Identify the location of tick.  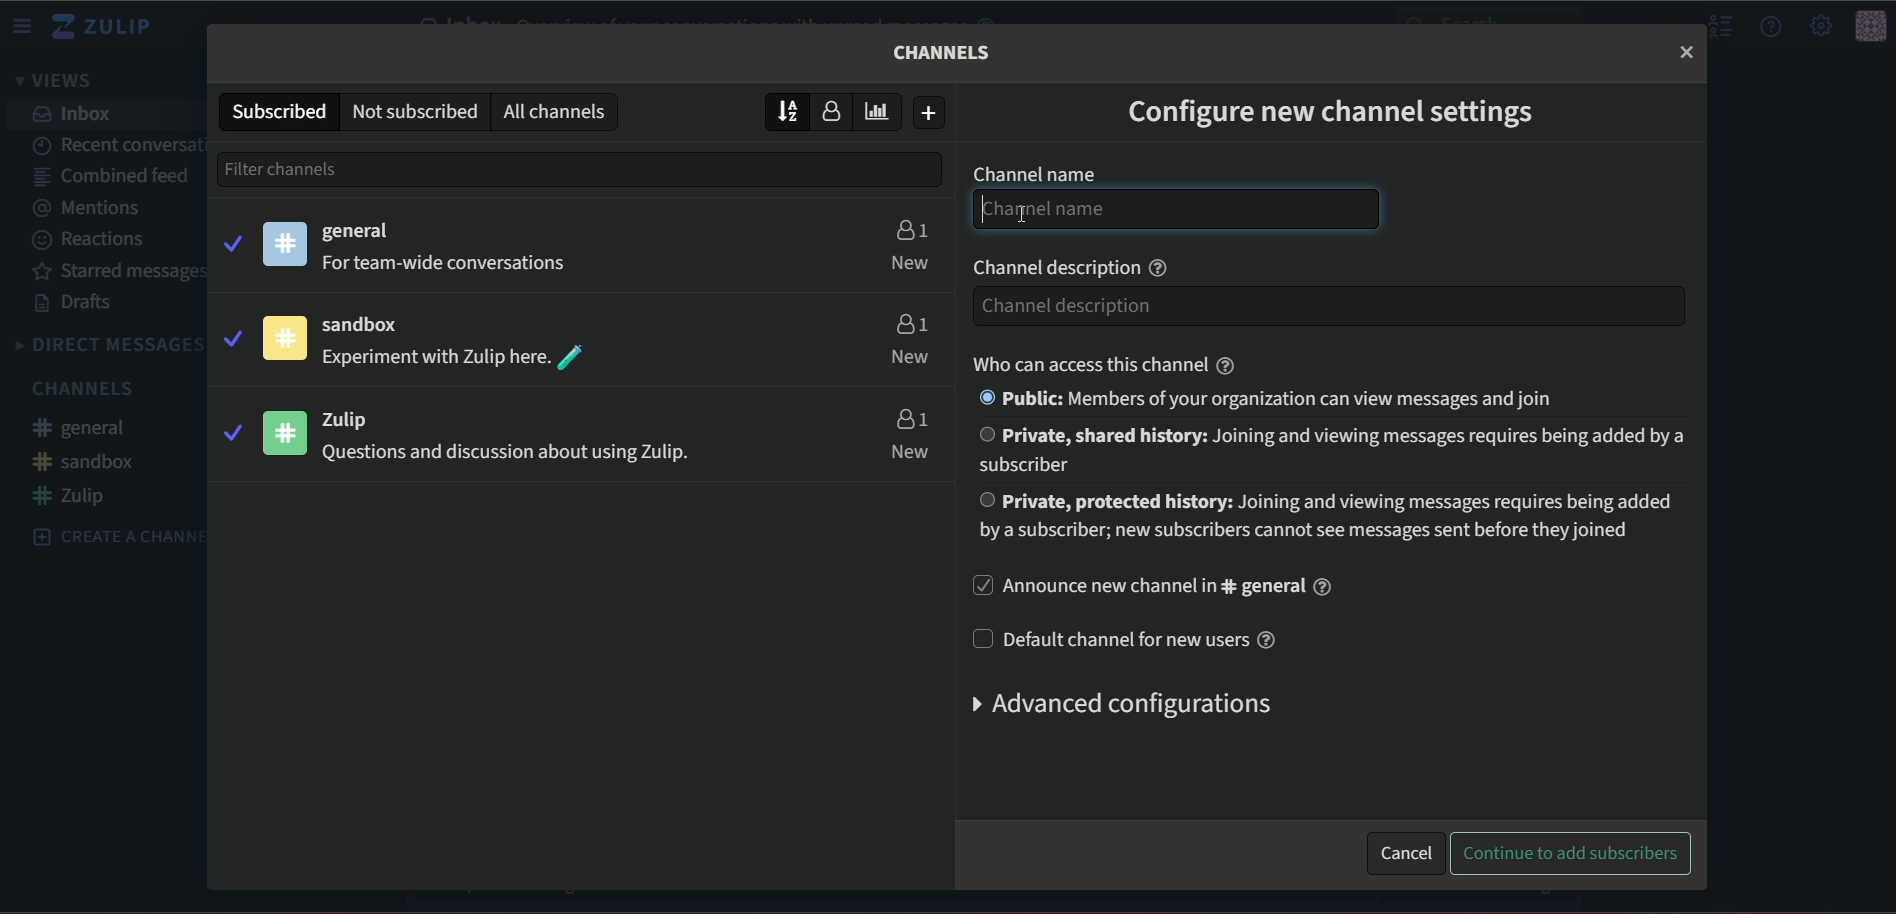
(230, 432).